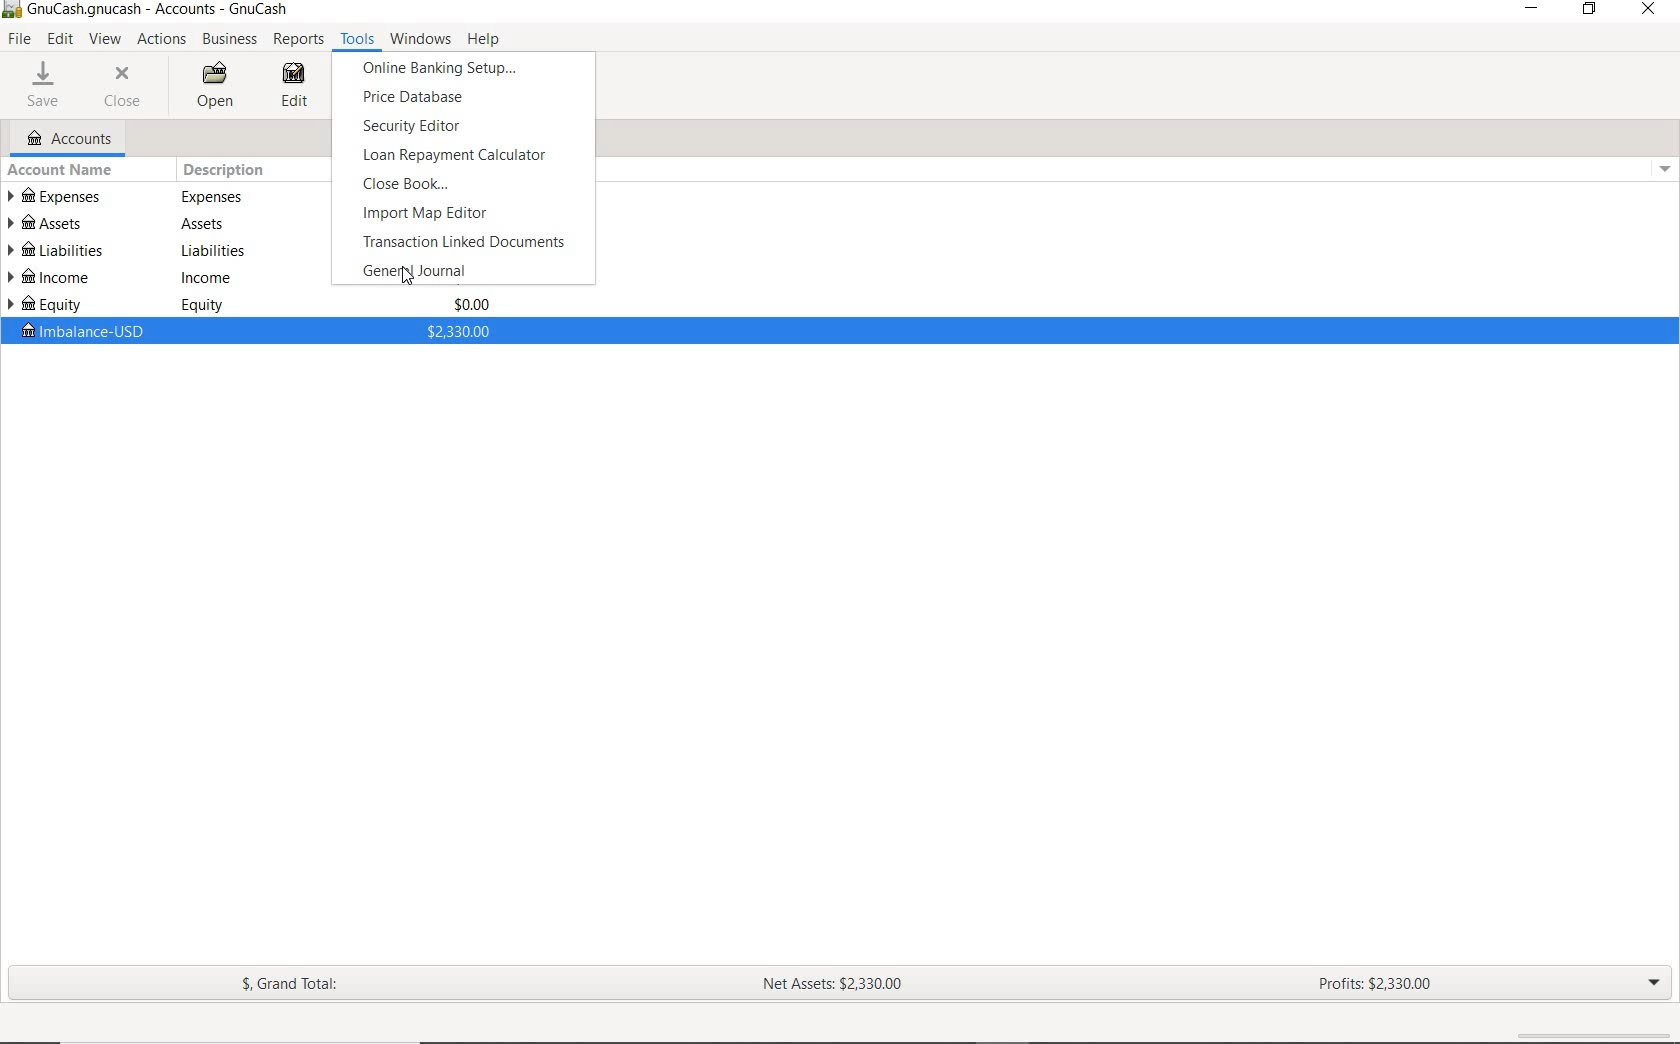 Image resolution: width=1680 pixels, height=1044 pixels. What do you see at coordinates (463, 96) in the screenshot?
I see `PRICE DATABASE` at bounding box center [463, 96].